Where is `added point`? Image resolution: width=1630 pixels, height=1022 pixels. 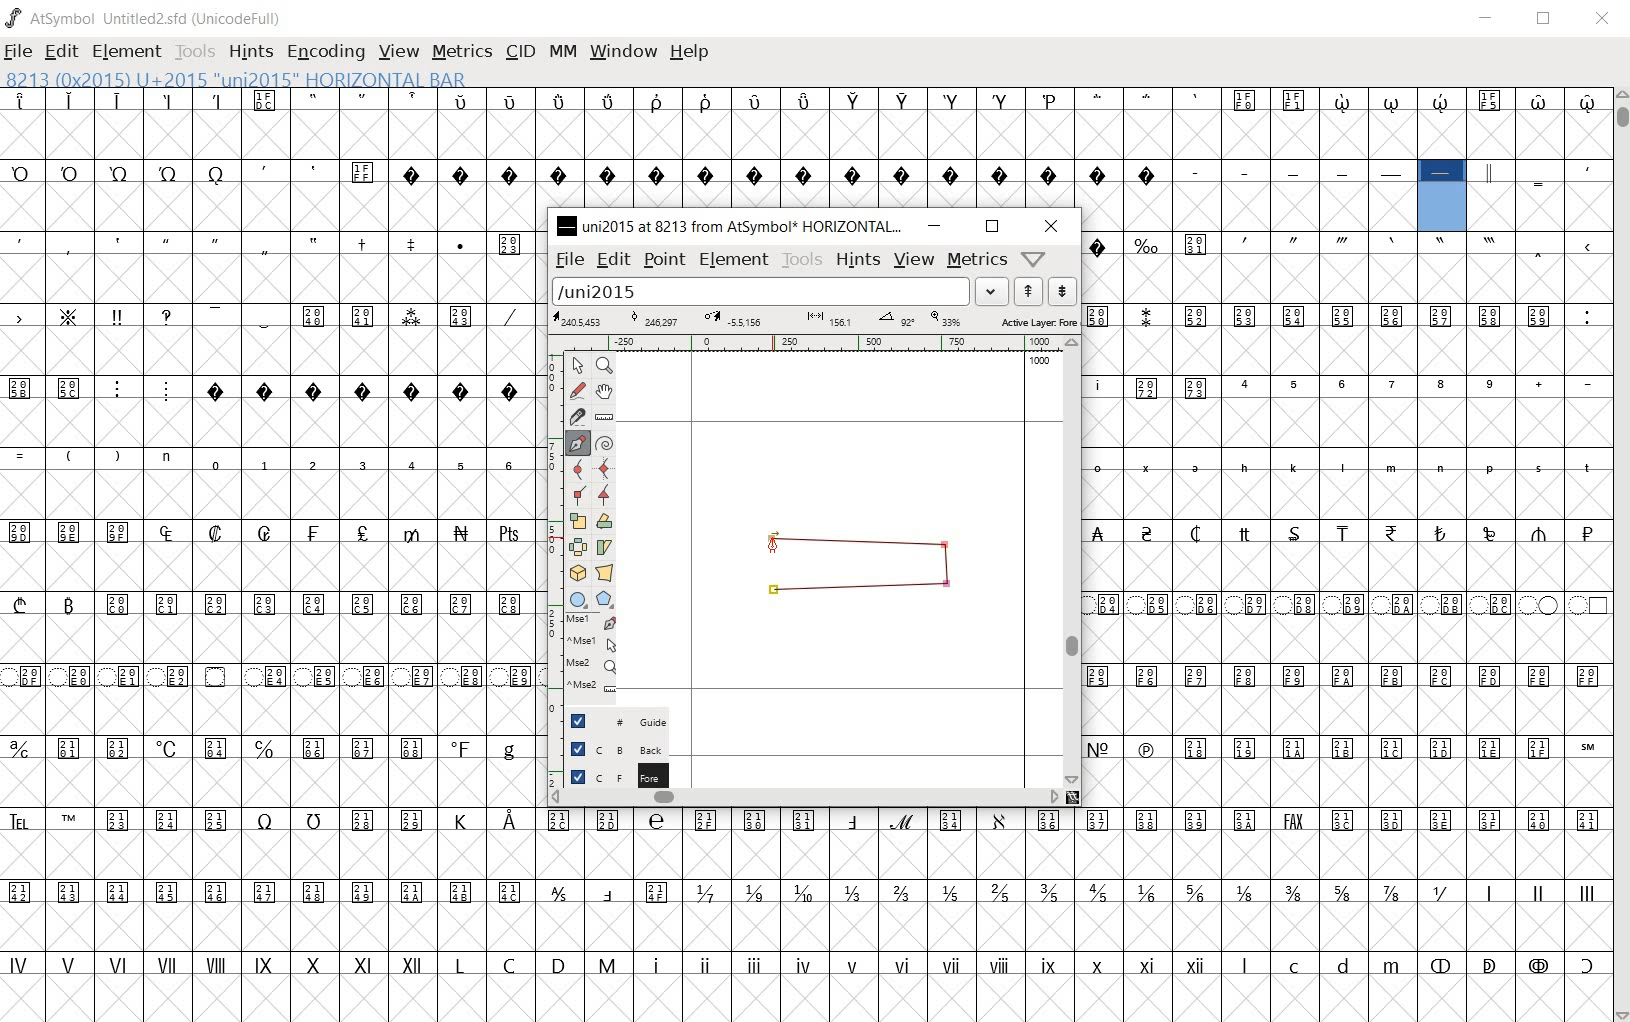 added point is located at coordinates (772, 538).